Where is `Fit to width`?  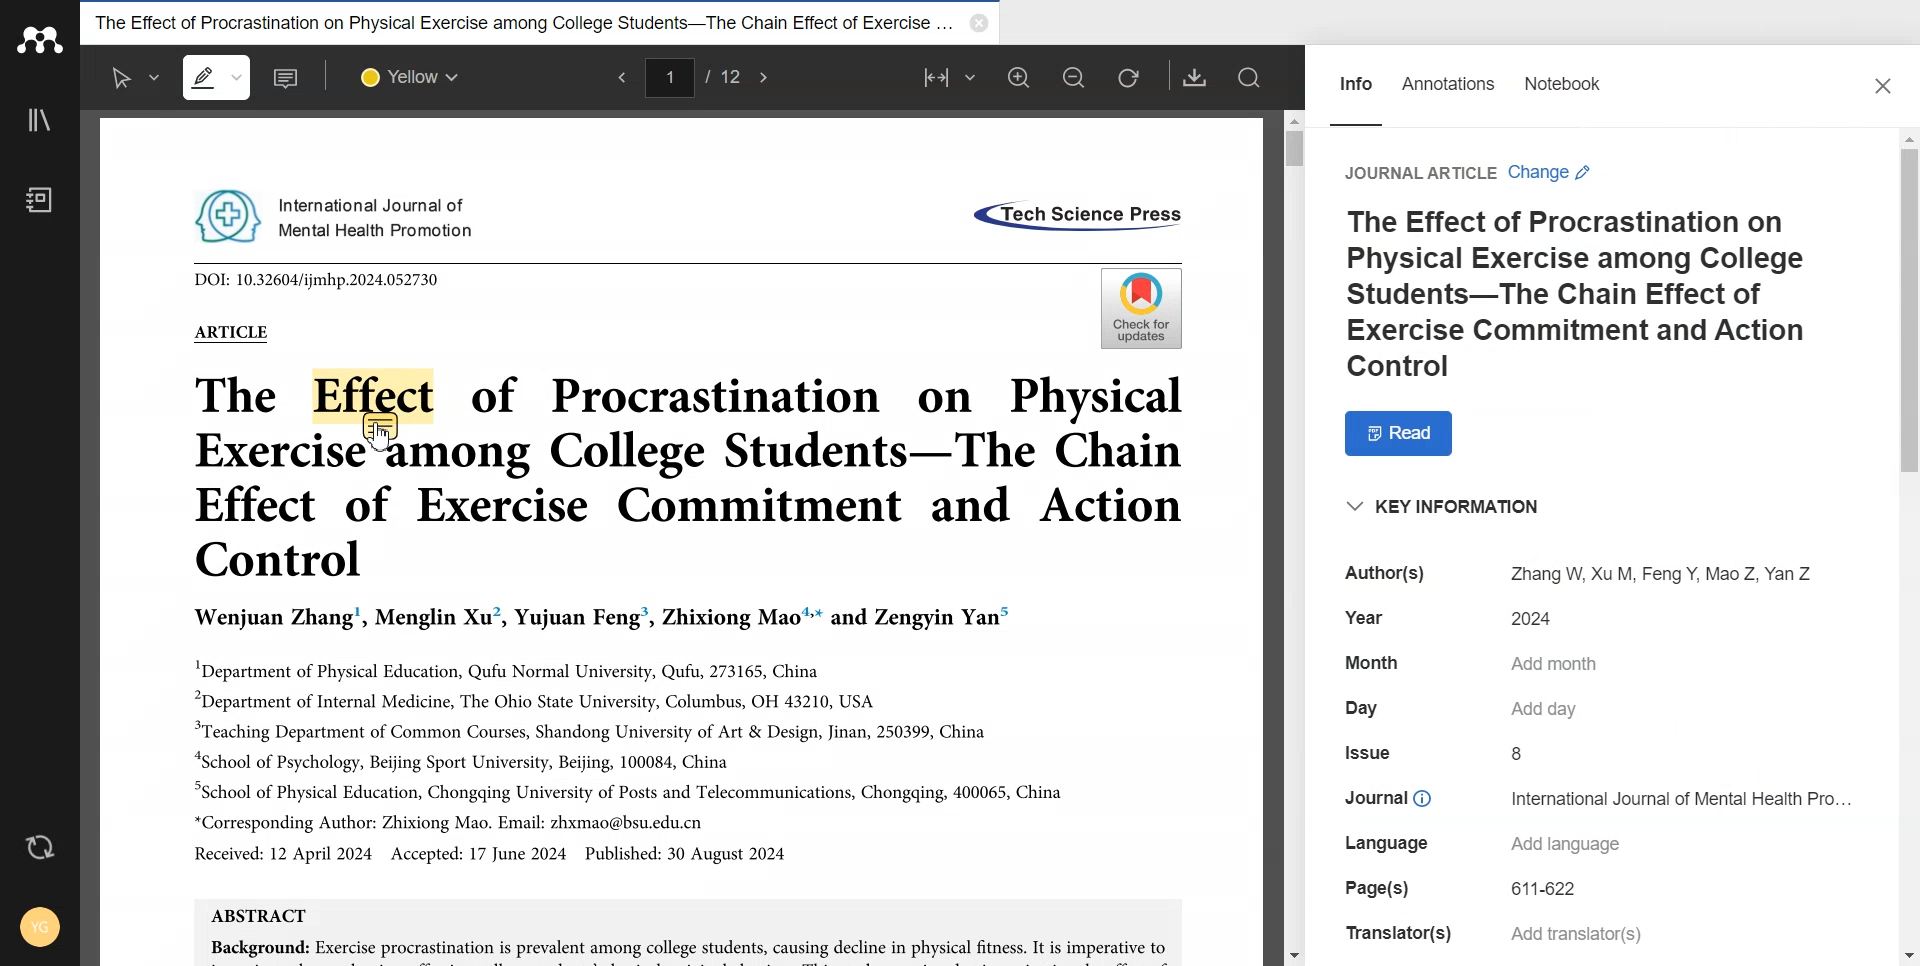 Fit to width is located at coordinates (952, 77).